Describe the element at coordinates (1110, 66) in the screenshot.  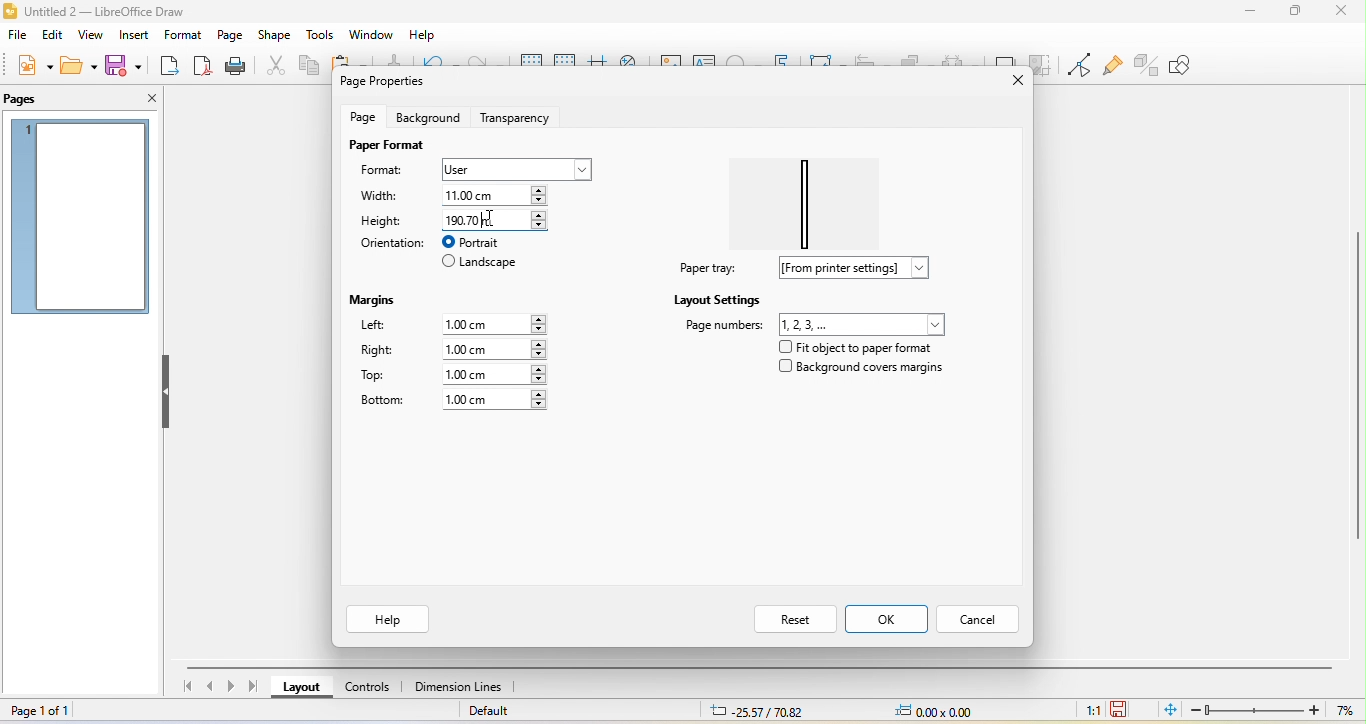
I see `show gluepoint function` at that location.